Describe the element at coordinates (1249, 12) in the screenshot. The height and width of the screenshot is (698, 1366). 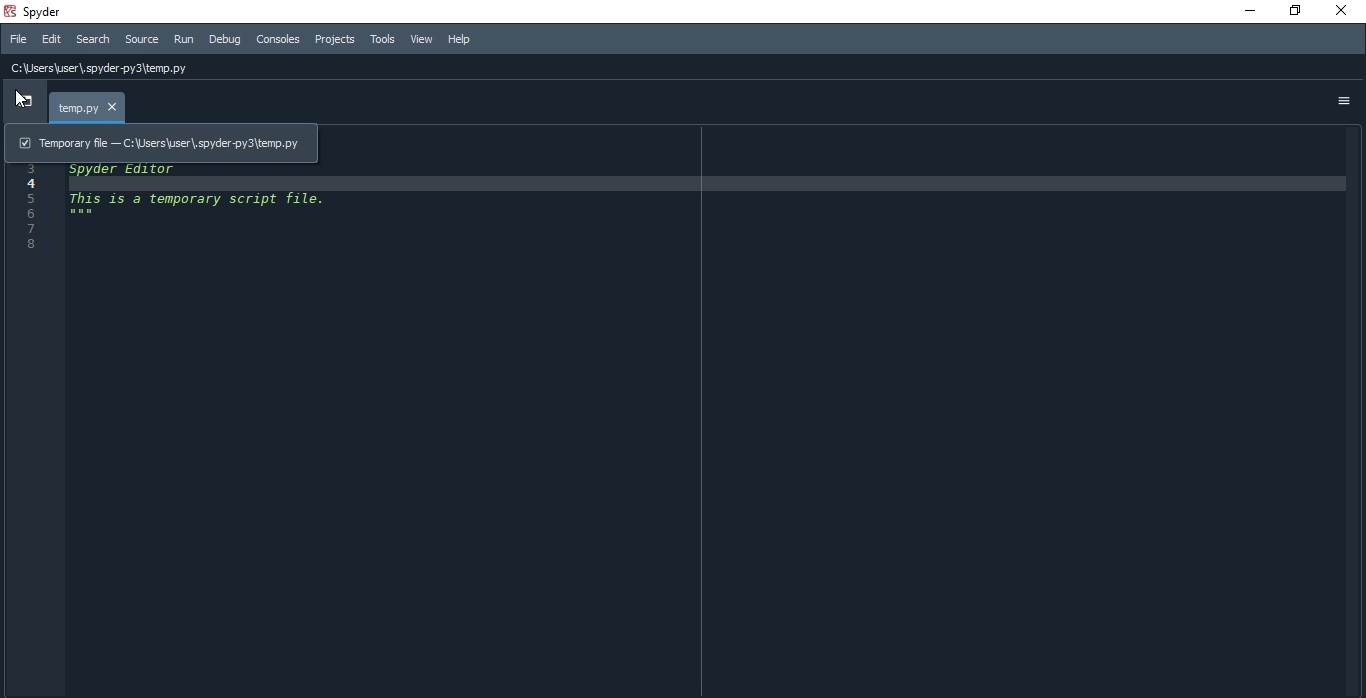
I see `minimise` at that location.